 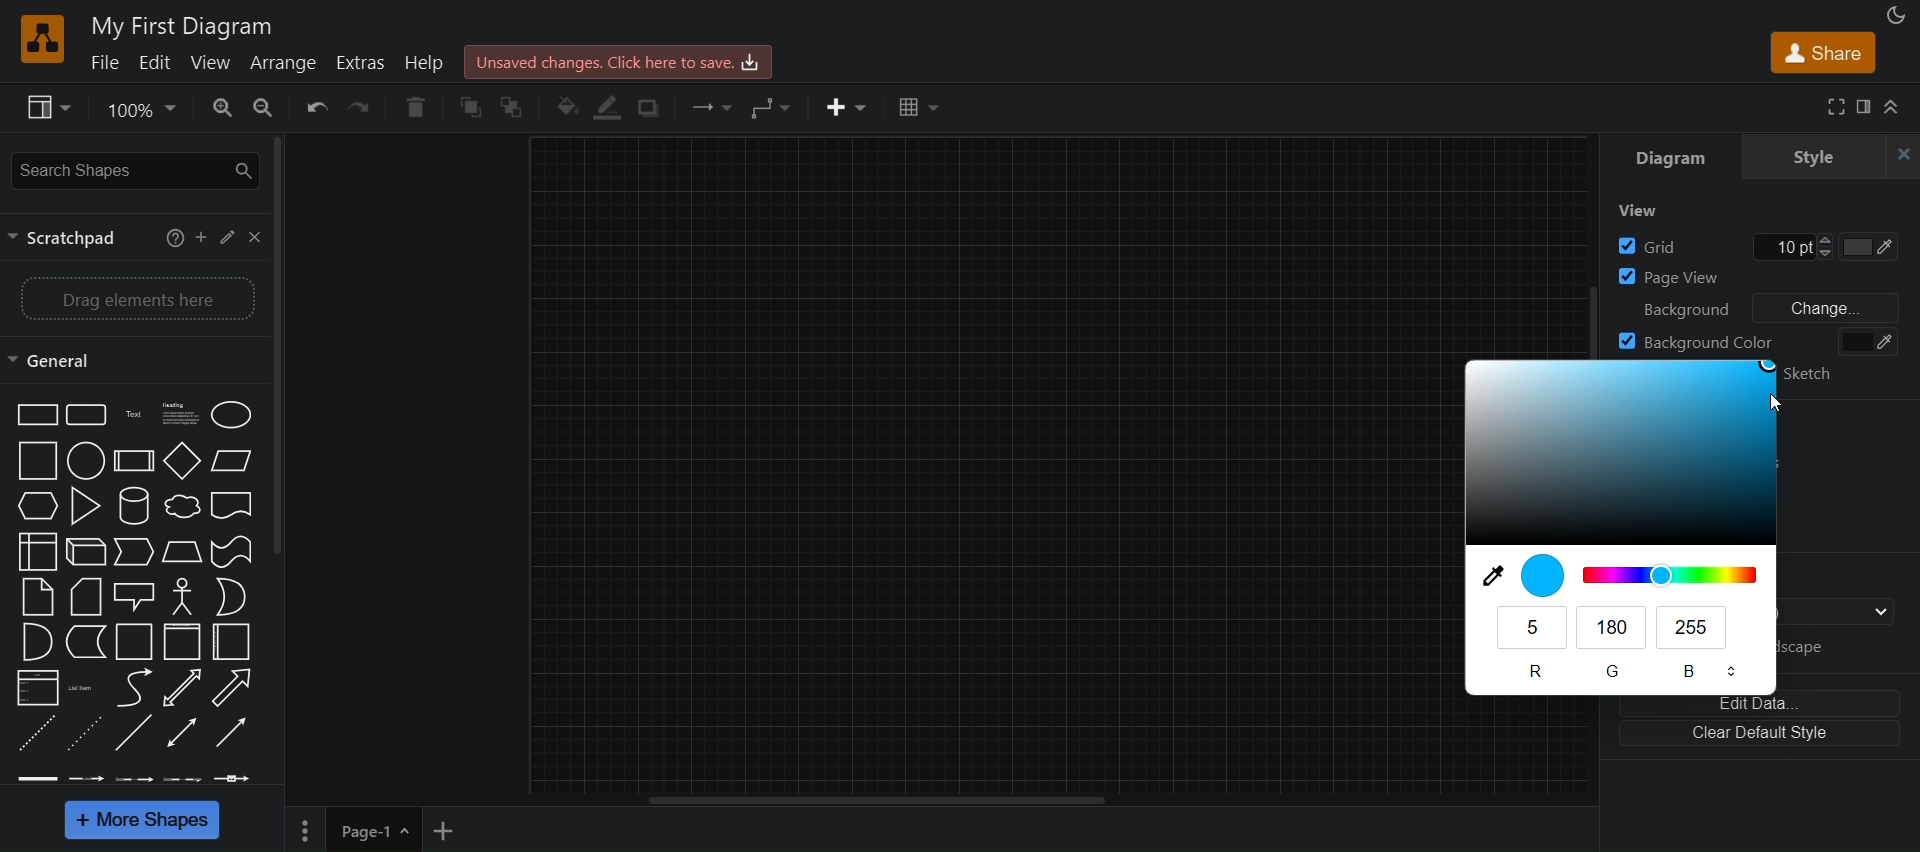 I want to click on canvas, so click(x=987, y=475).